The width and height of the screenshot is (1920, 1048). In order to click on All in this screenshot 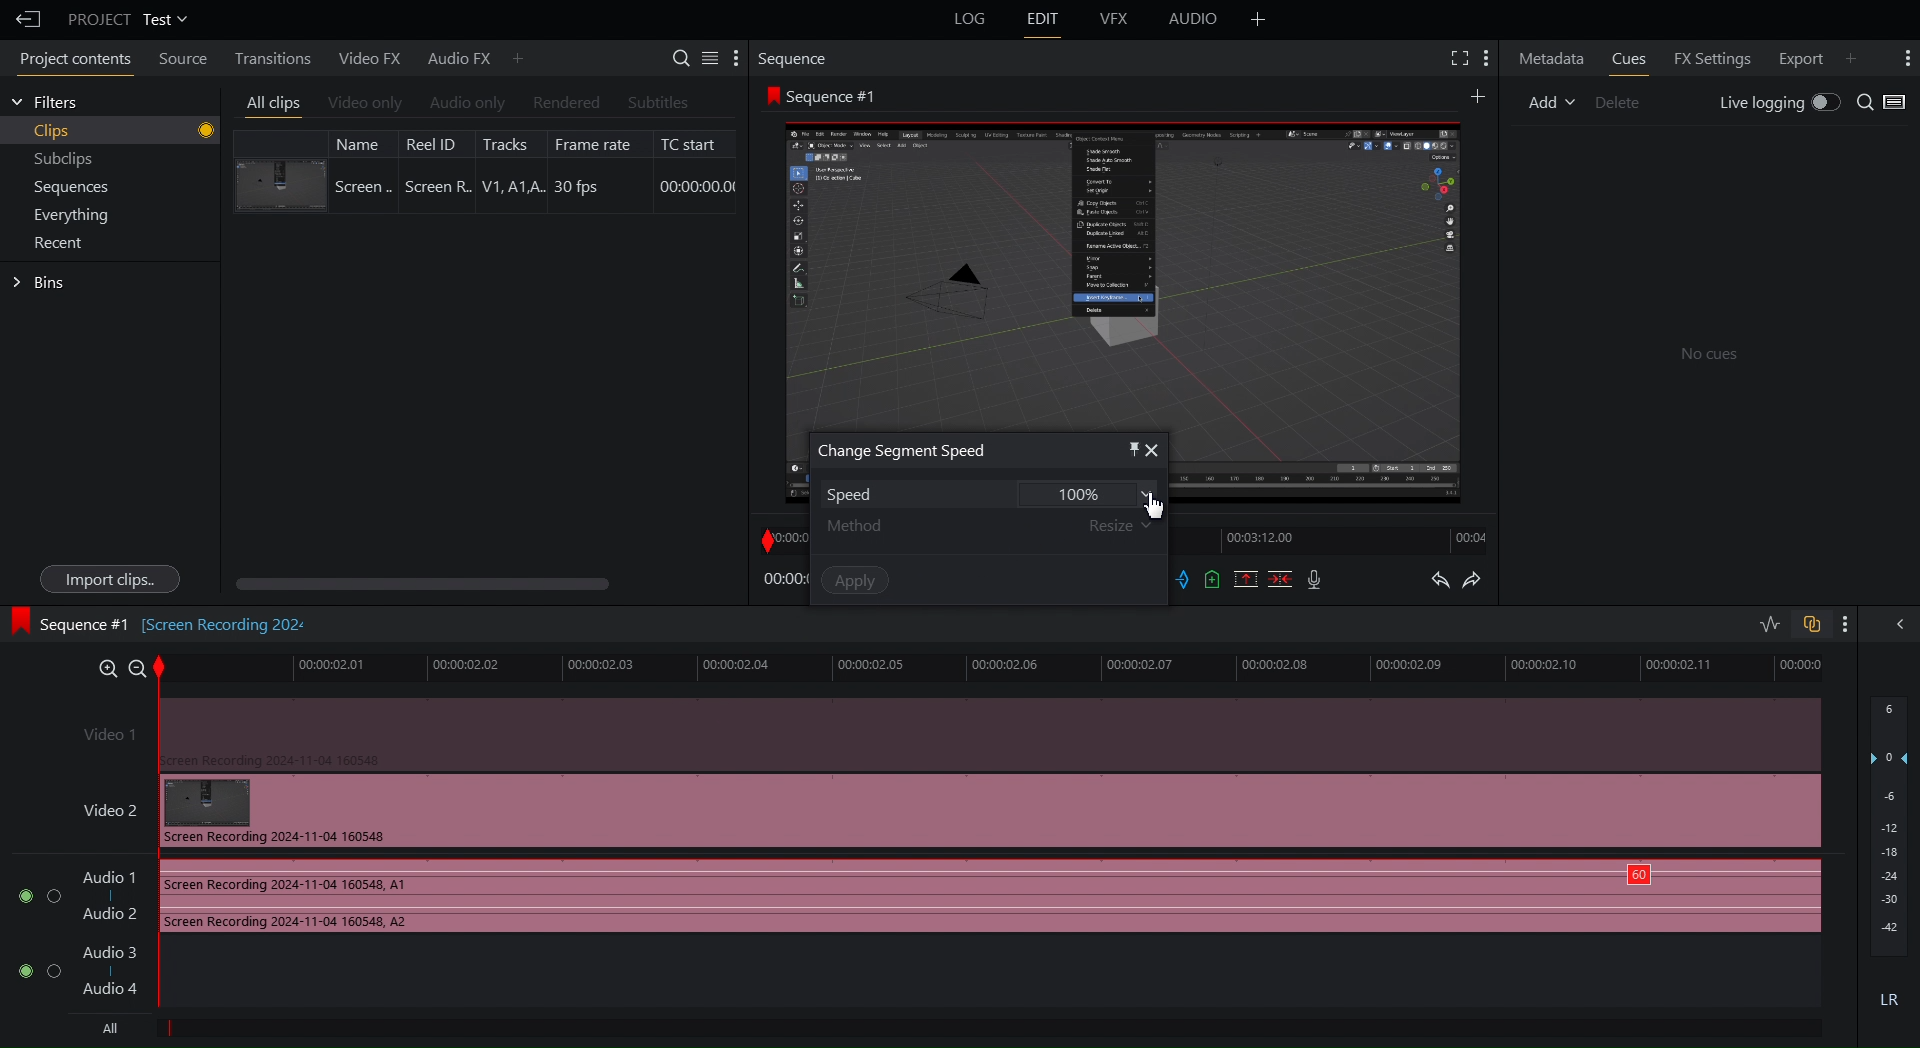, I will do `click(105, 1029)`.